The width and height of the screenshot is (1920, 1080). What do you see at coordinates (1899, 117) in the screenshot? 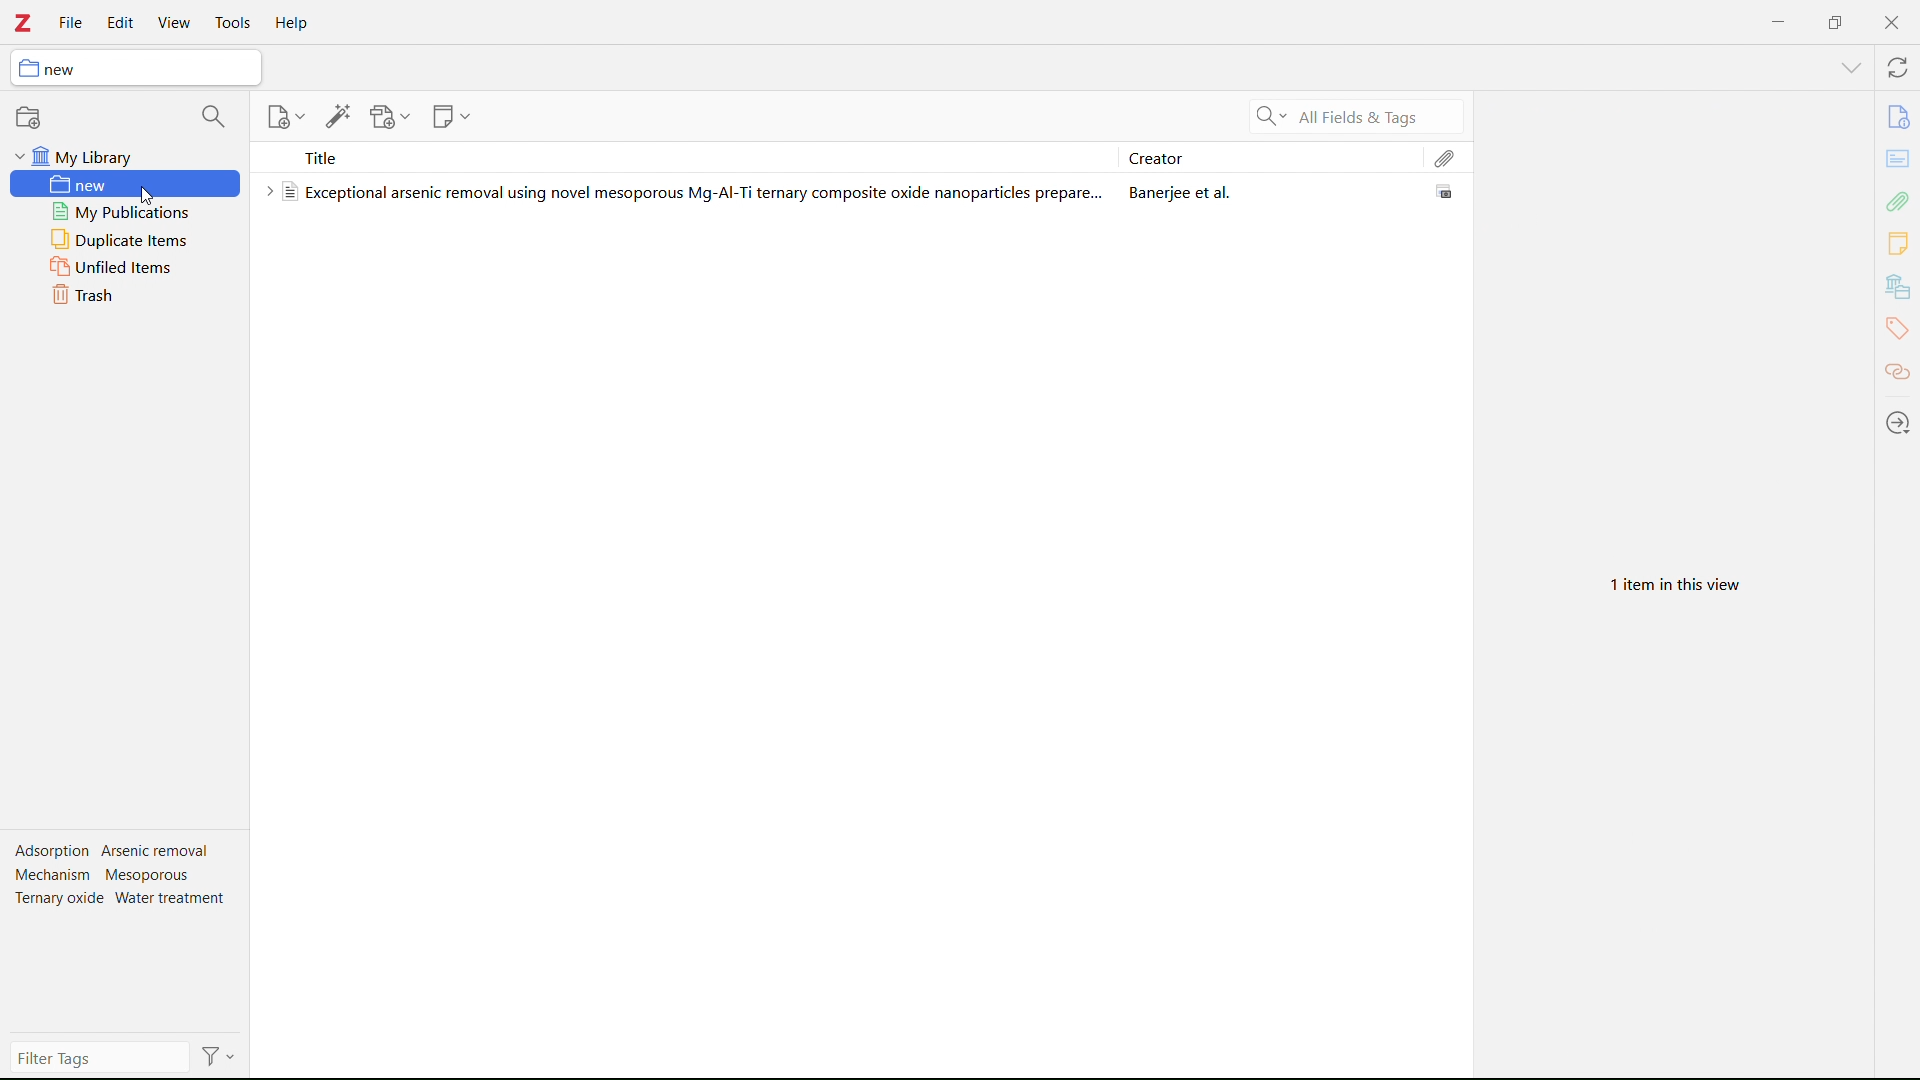
I see `info` at bounding box center [1899, 117].